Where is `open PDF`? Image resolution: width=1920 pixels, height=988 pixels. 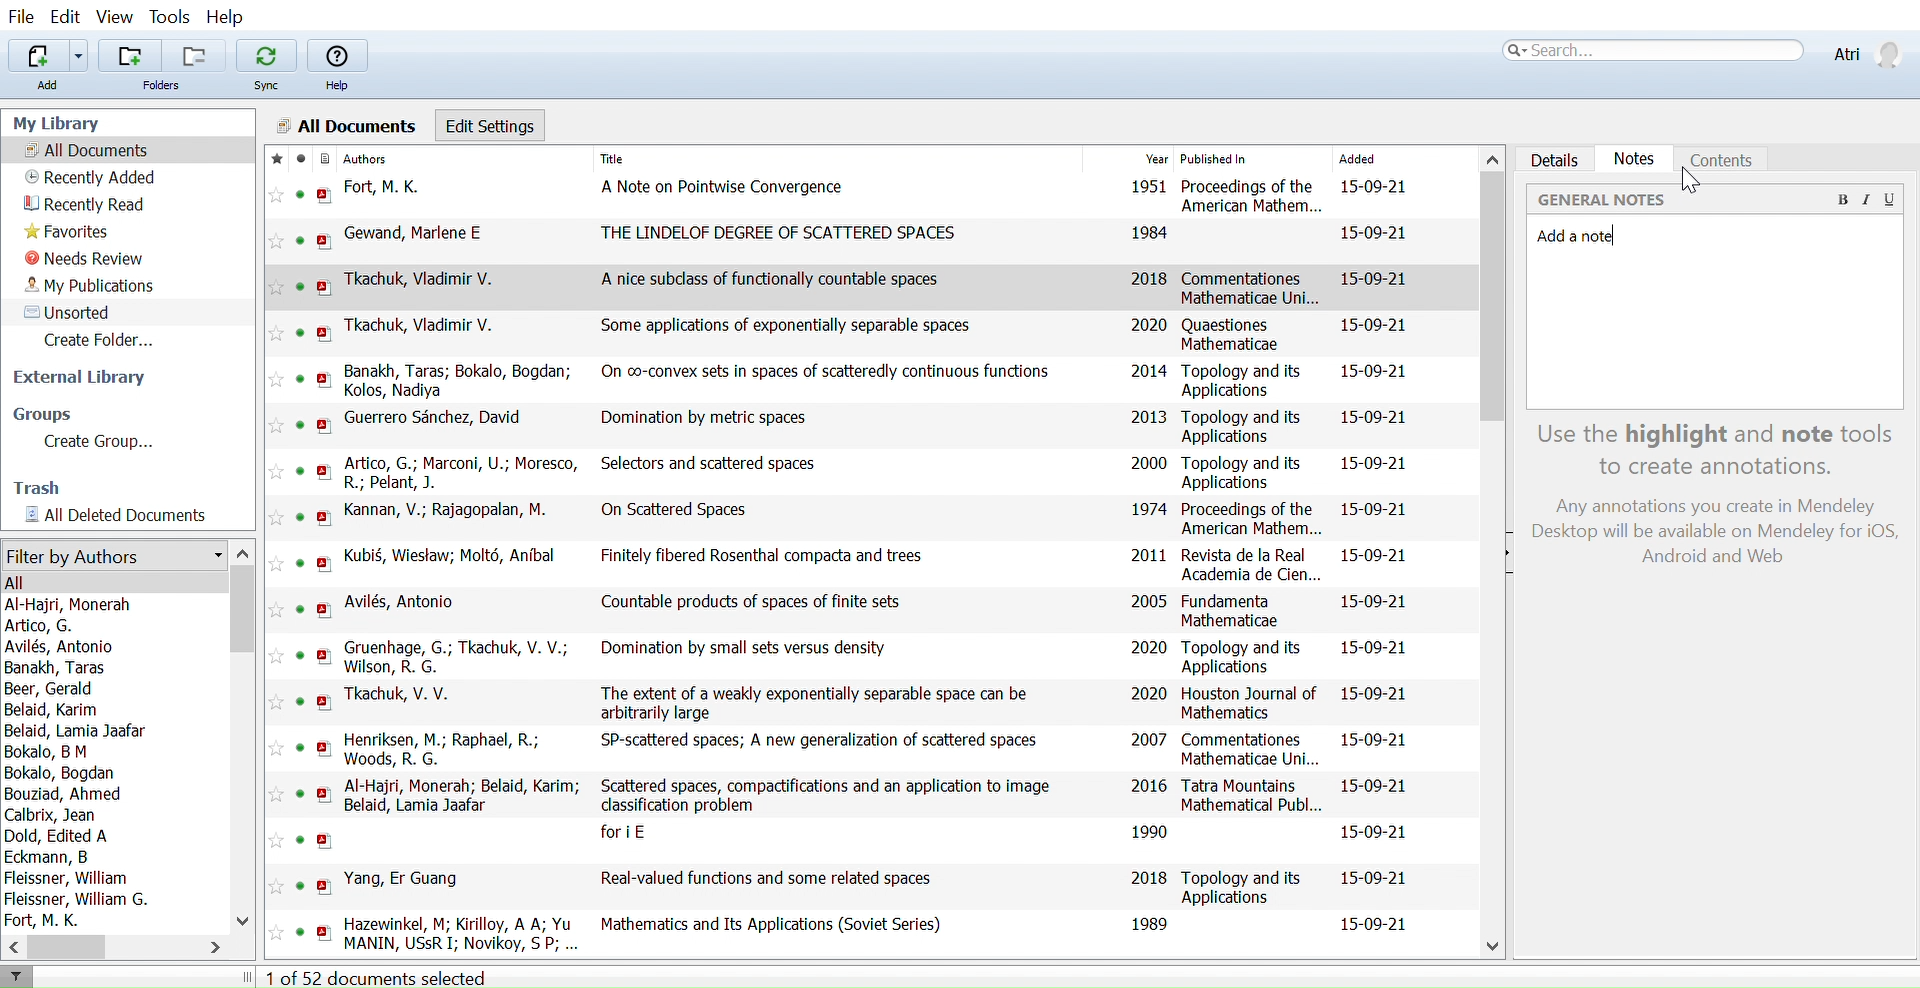
open PDF is located at coordinates (325, 887).